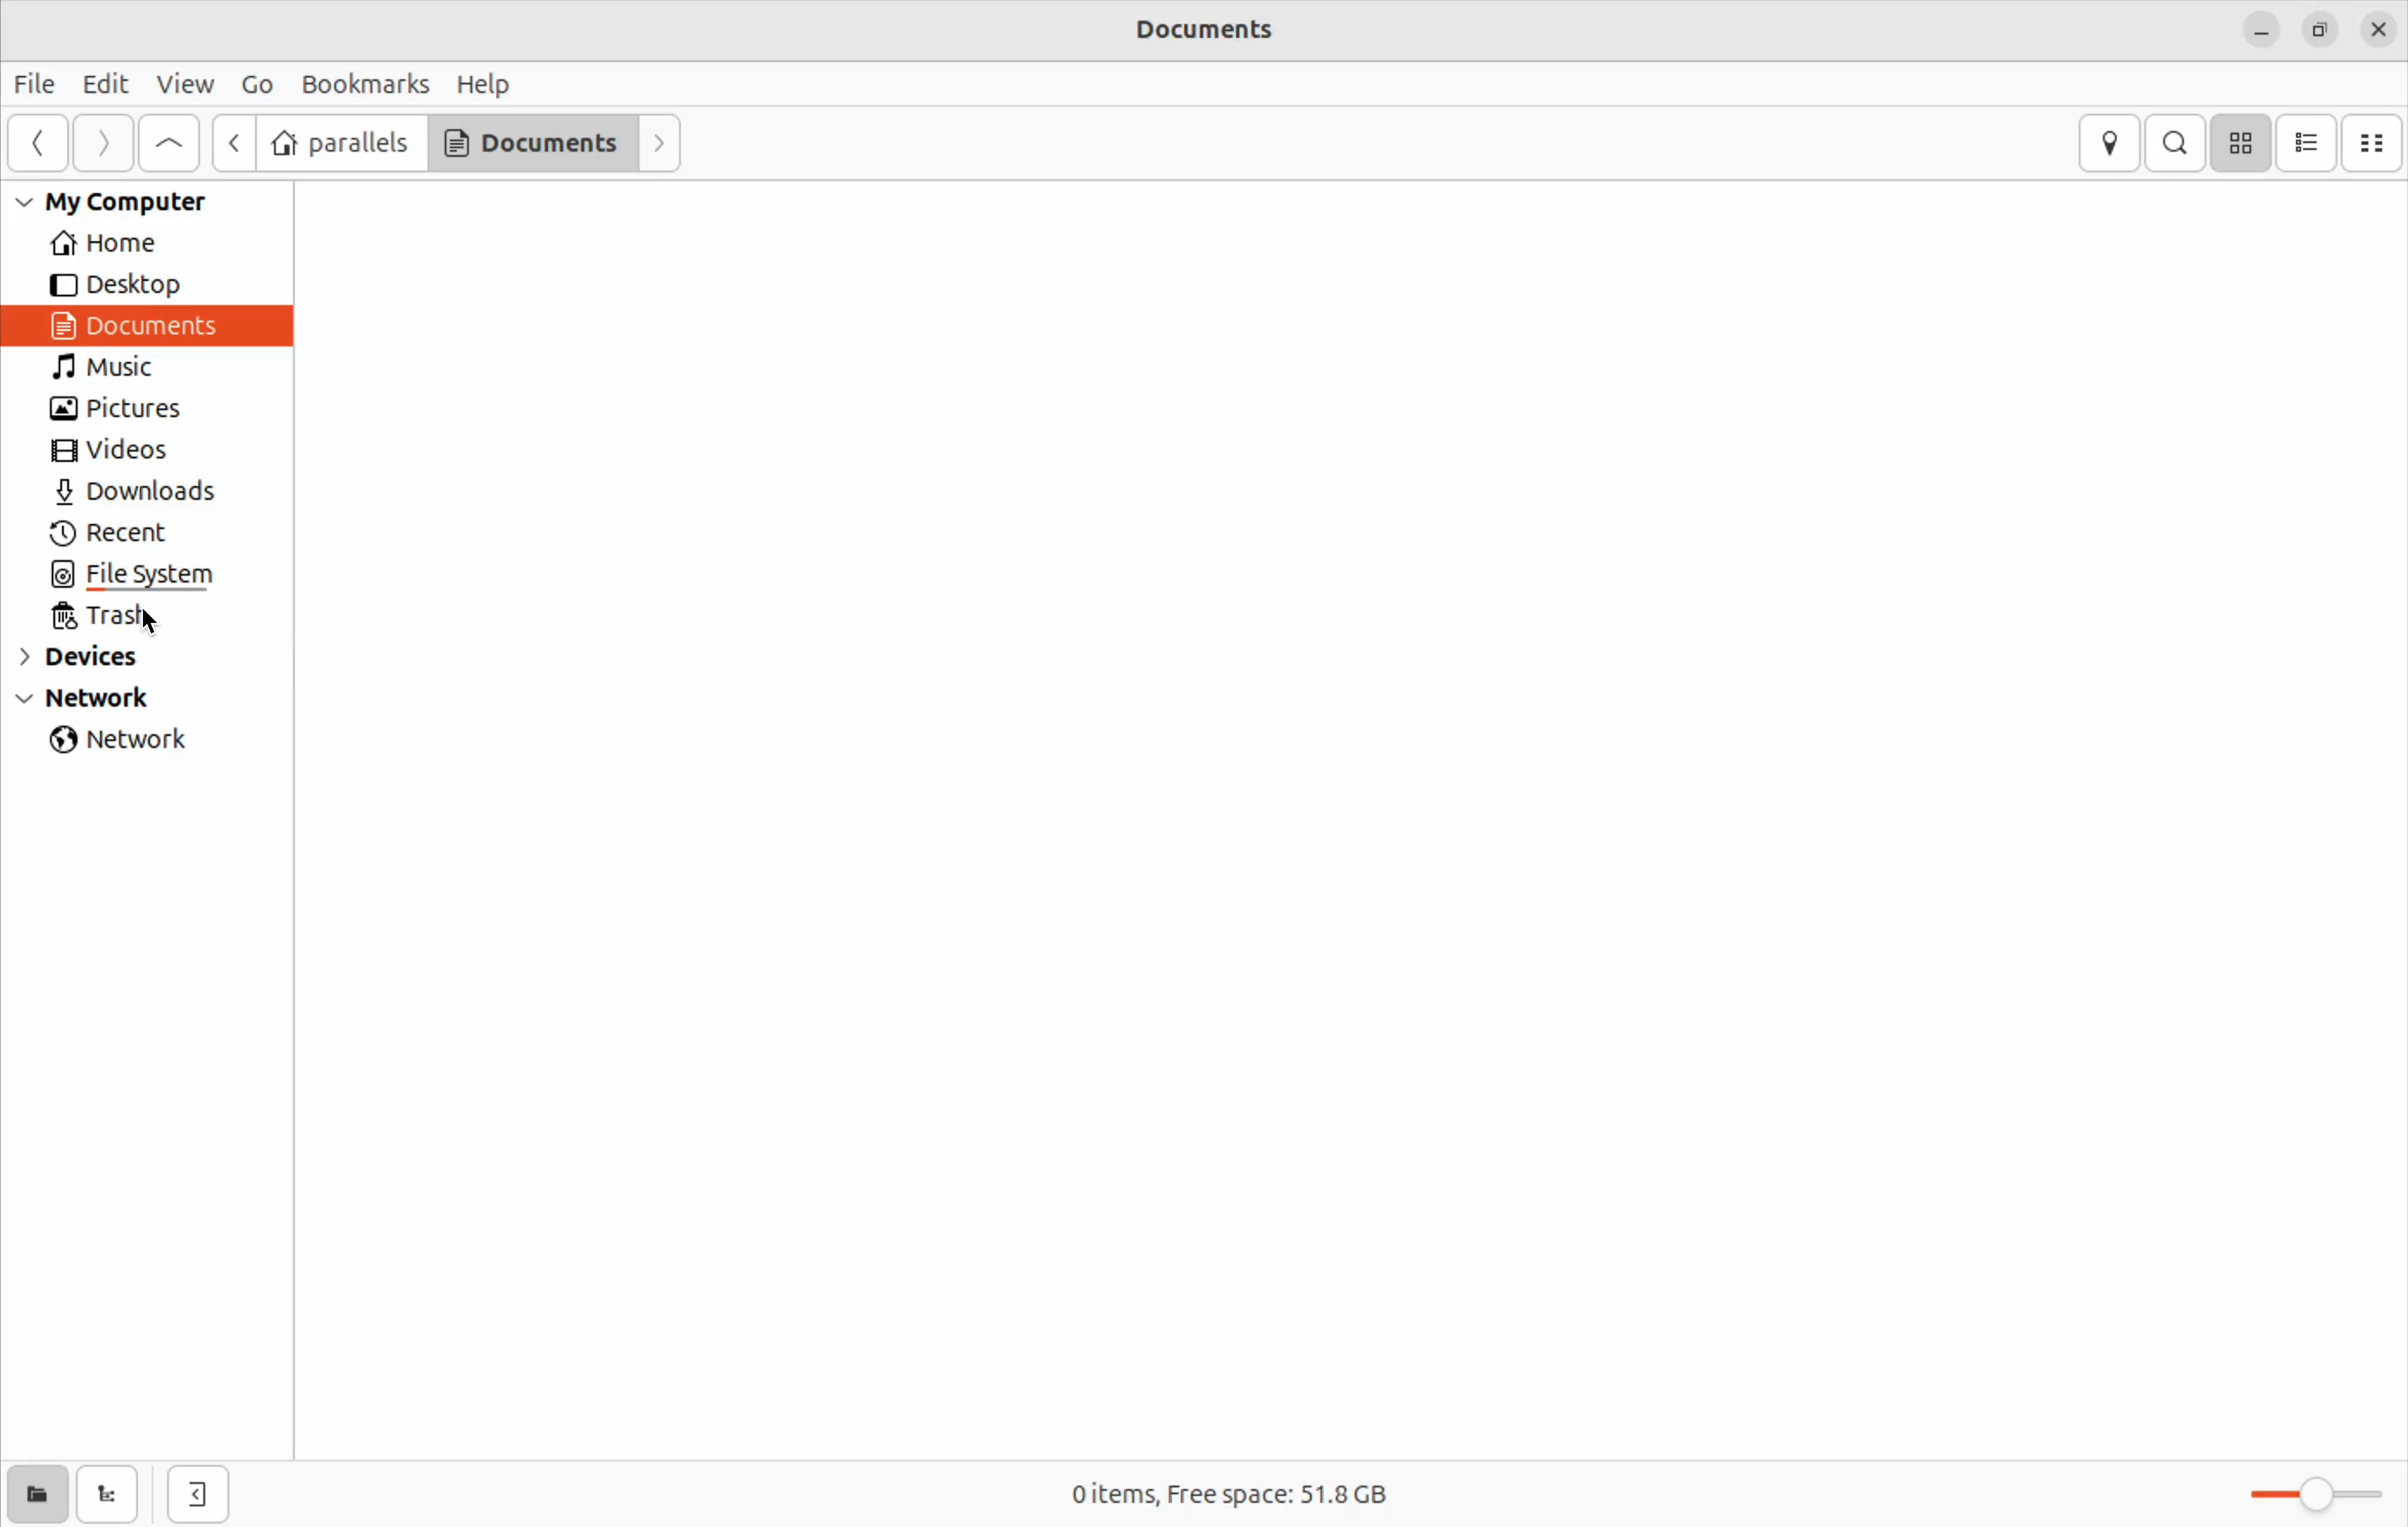  Describe the element at coordinates (133, 282) in the screenshot. I see `Desktop` at that location.